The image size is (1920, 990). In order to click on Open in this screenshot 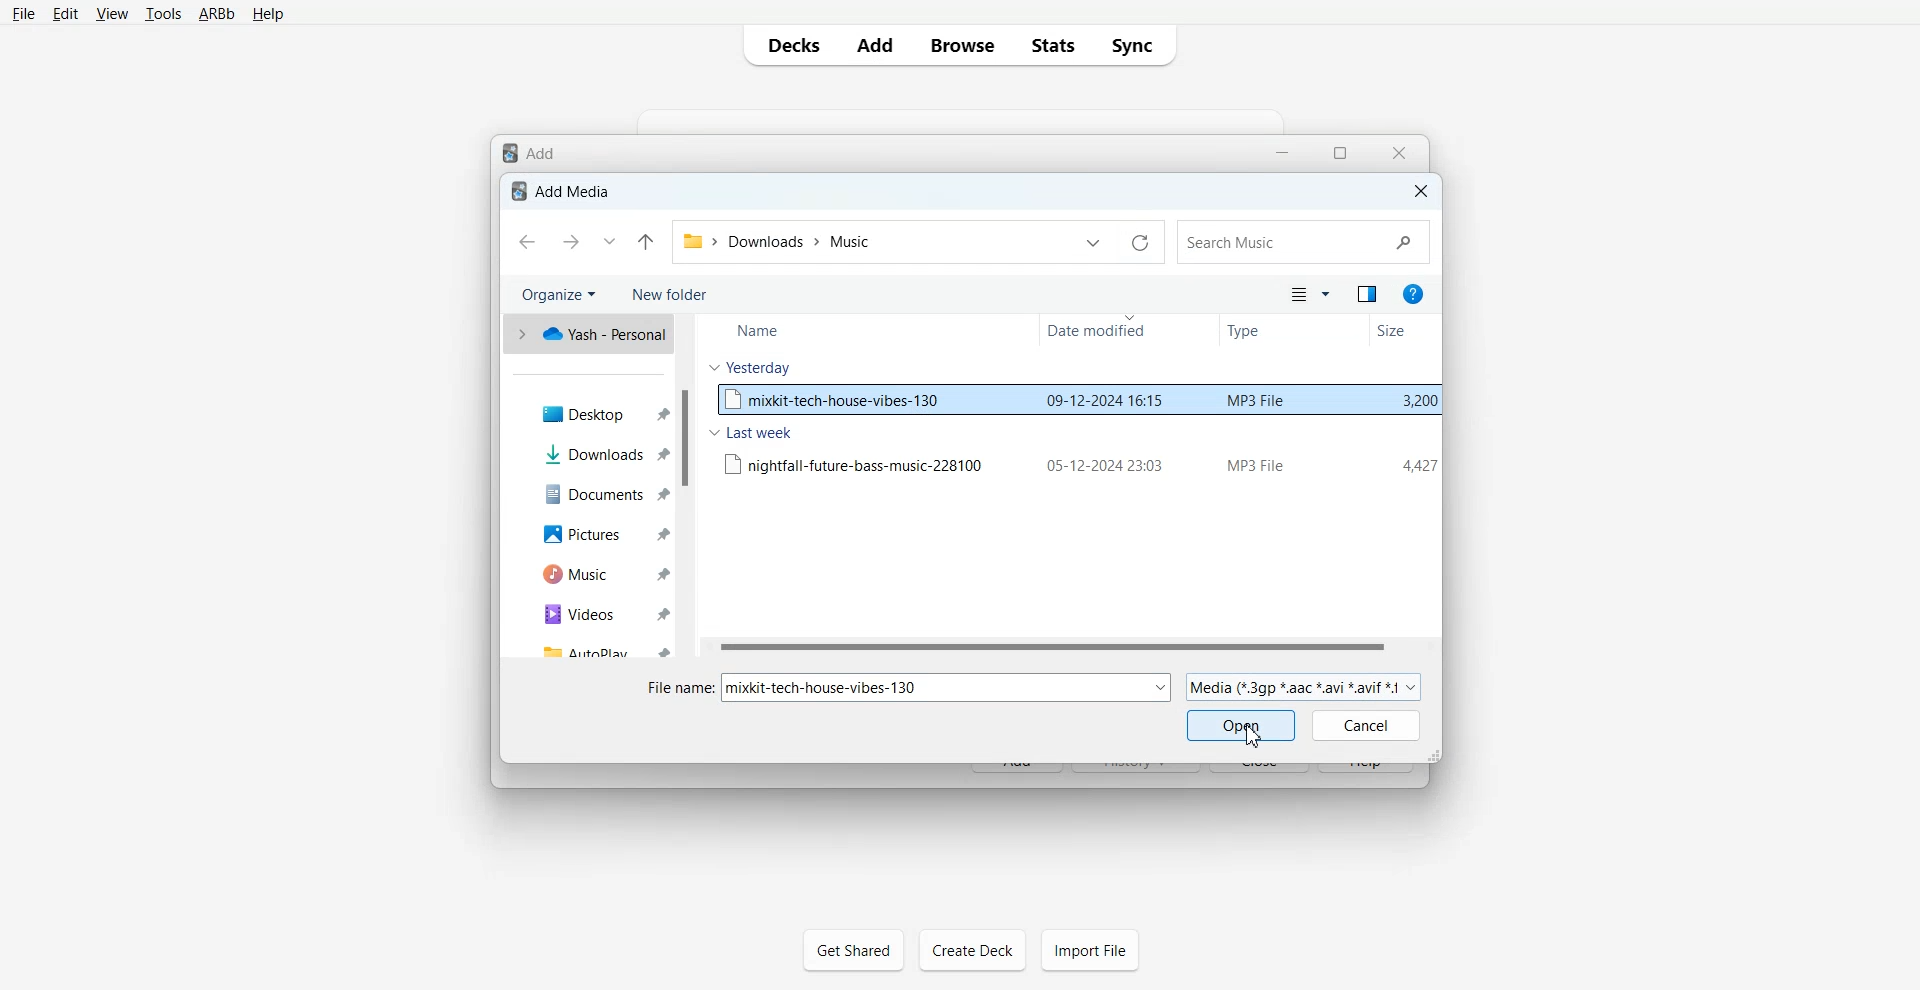, I will do `click(1241, 725)`.